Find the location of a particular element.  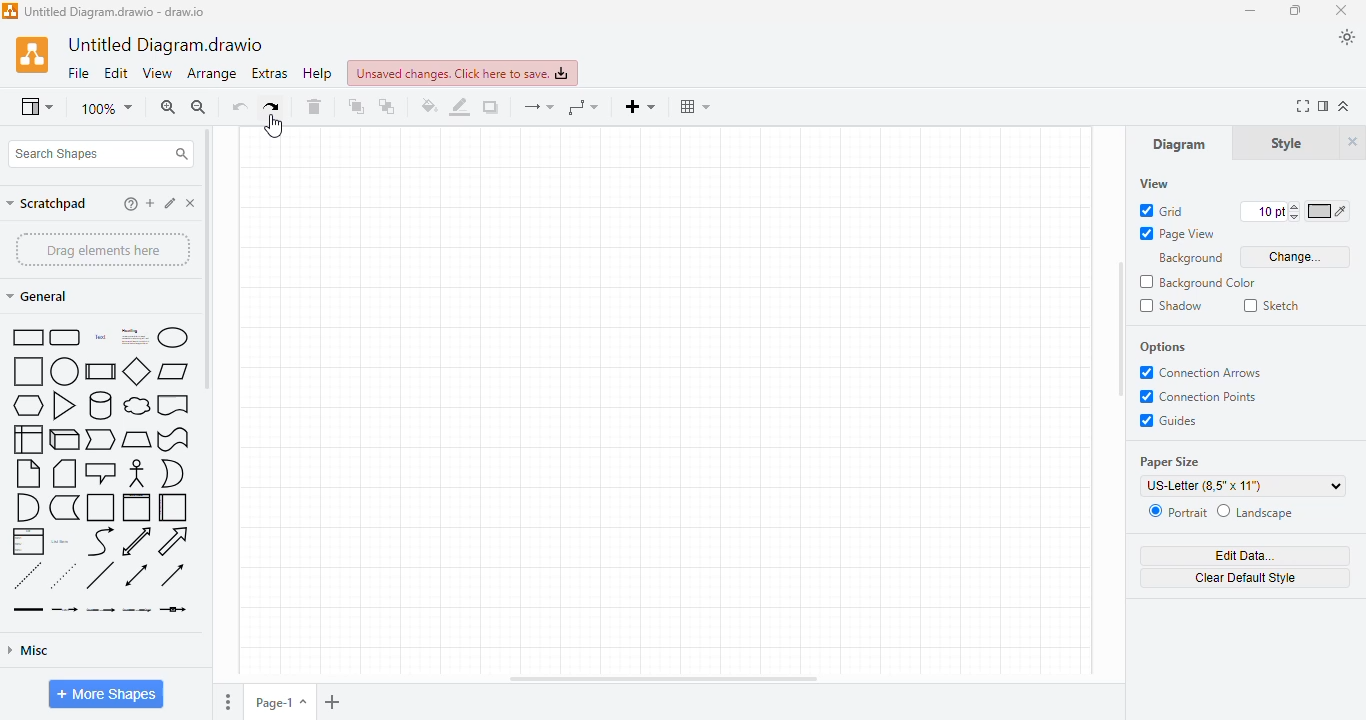

tape is located at coordinates (173, 440).